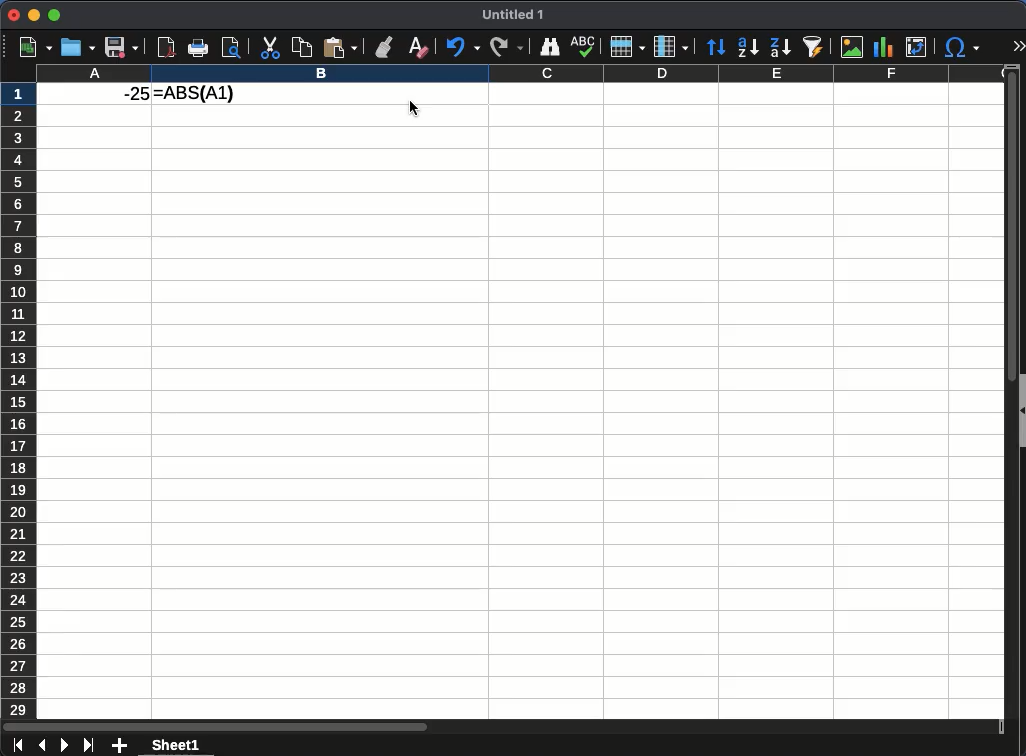 Image resolution: width=1026 pixels, height=756 pixels. I want to click on chart, so click(882, 45).